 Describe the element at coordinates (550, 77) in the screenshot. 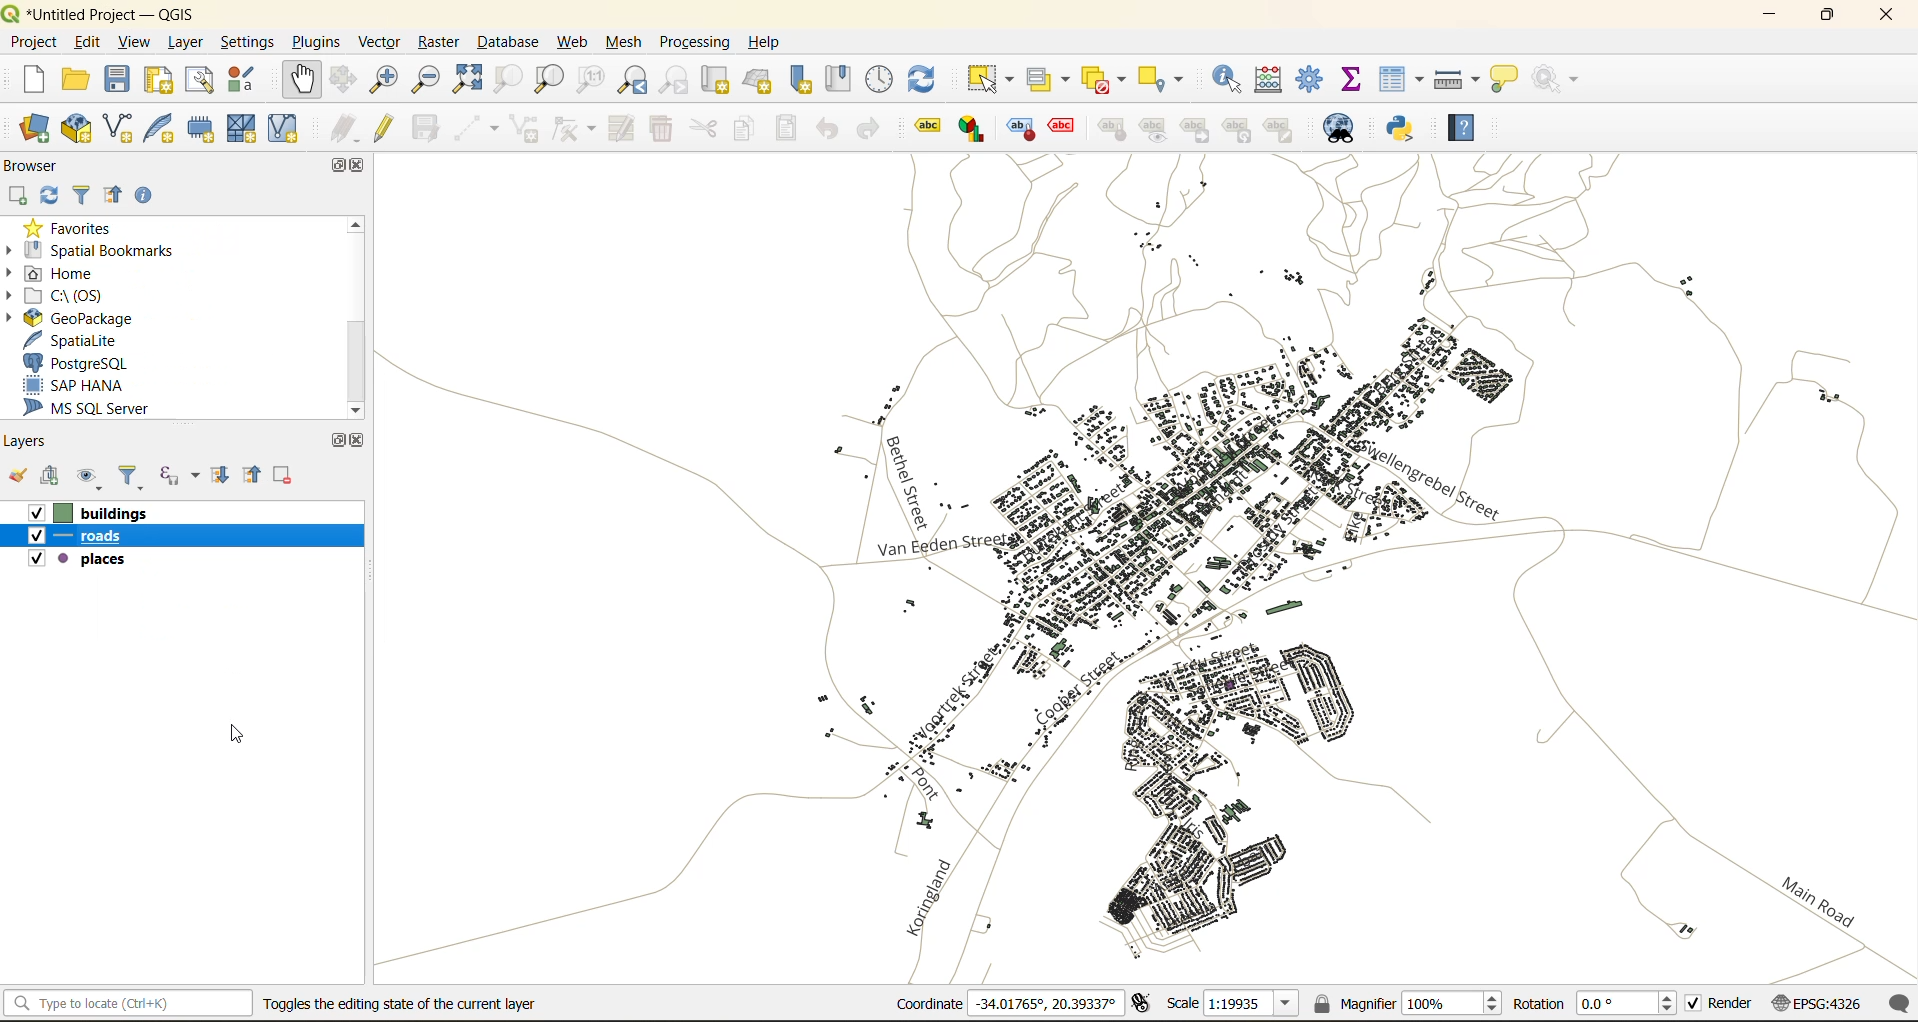

I see `zoom layer` at that location.